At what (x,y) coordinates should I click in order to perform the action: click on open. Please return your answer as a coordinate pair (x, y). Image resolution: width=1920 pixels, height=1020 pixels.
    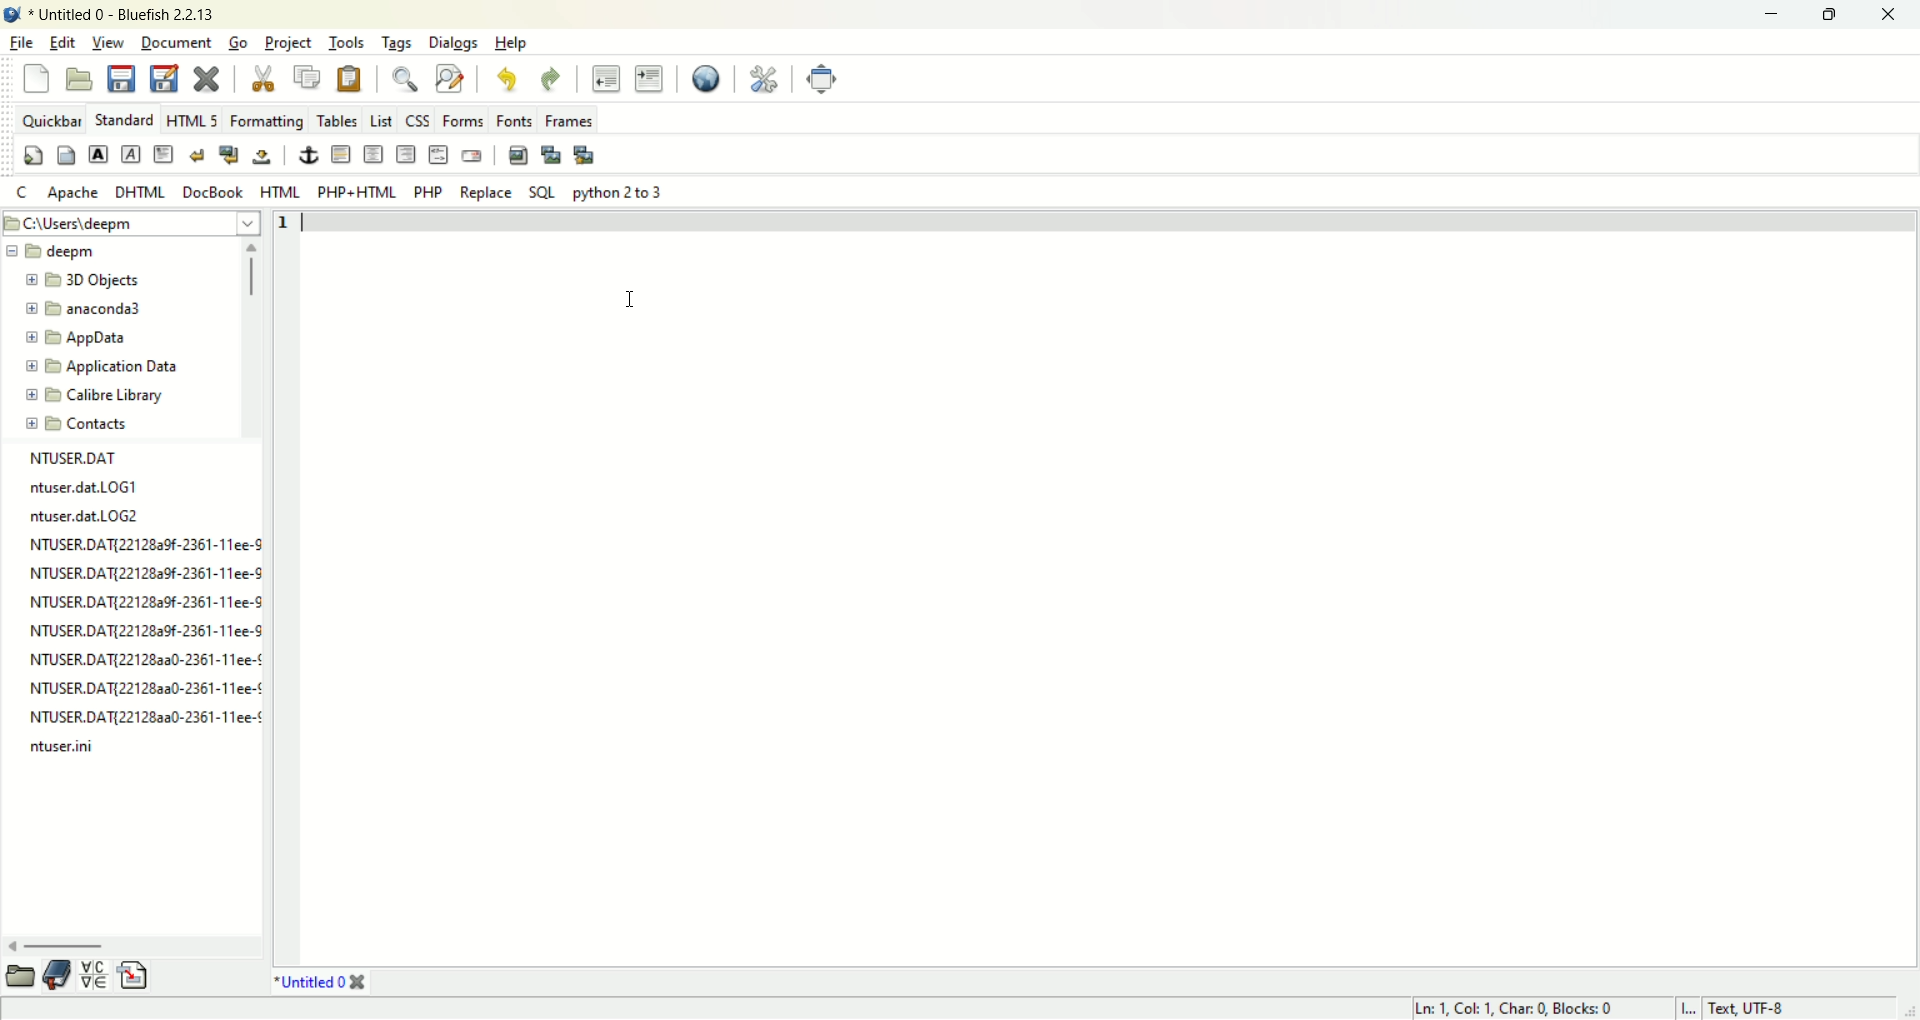
    Looking at the image, I should click on (76, 79).